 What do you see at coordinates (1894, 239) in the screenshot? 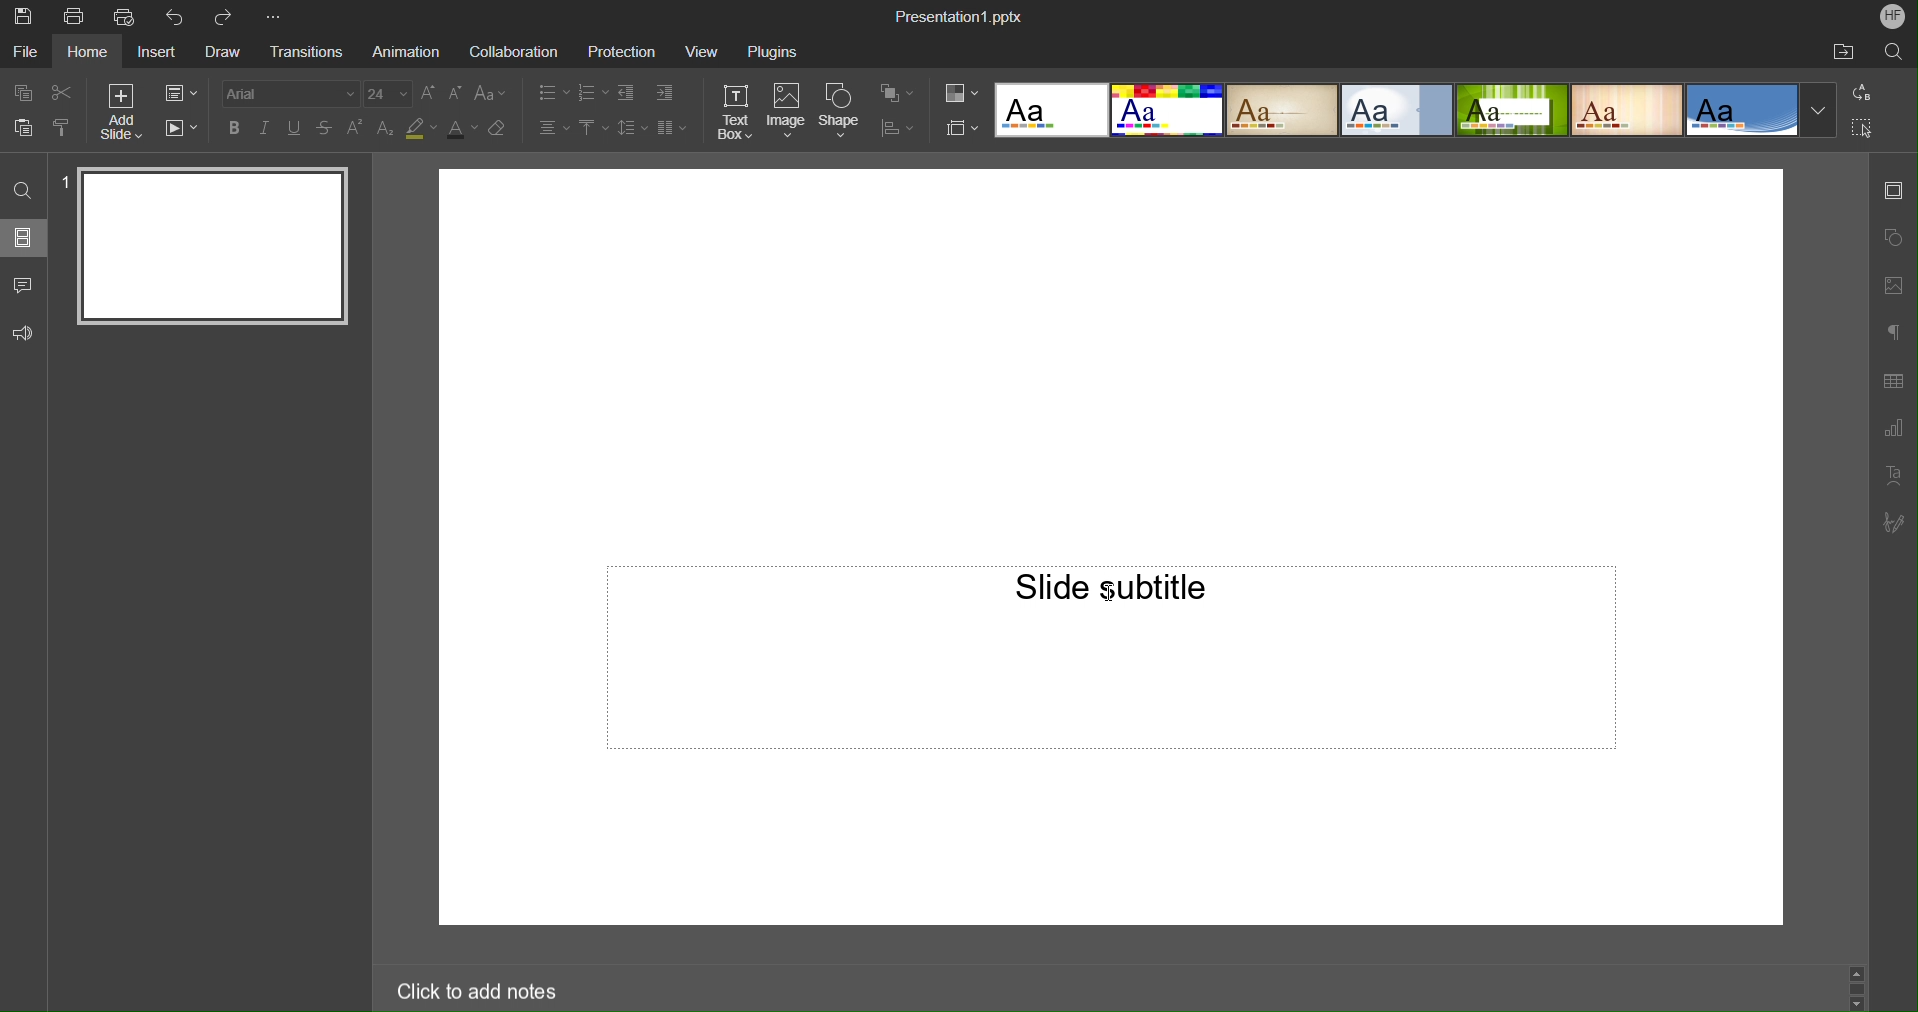
I see `Shape Settings` at bounding box center [1894, 239].